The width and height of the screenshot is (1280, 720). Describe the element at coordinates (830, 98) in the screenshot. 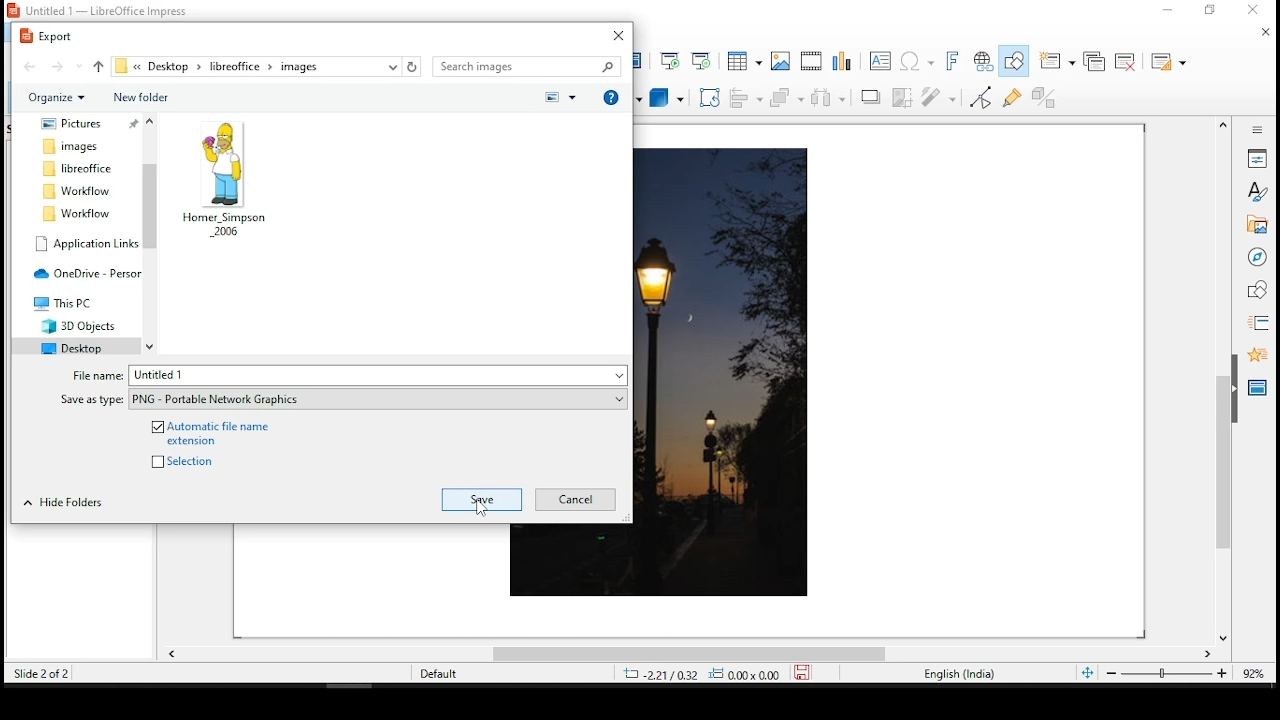

I see `distribute` at that location.